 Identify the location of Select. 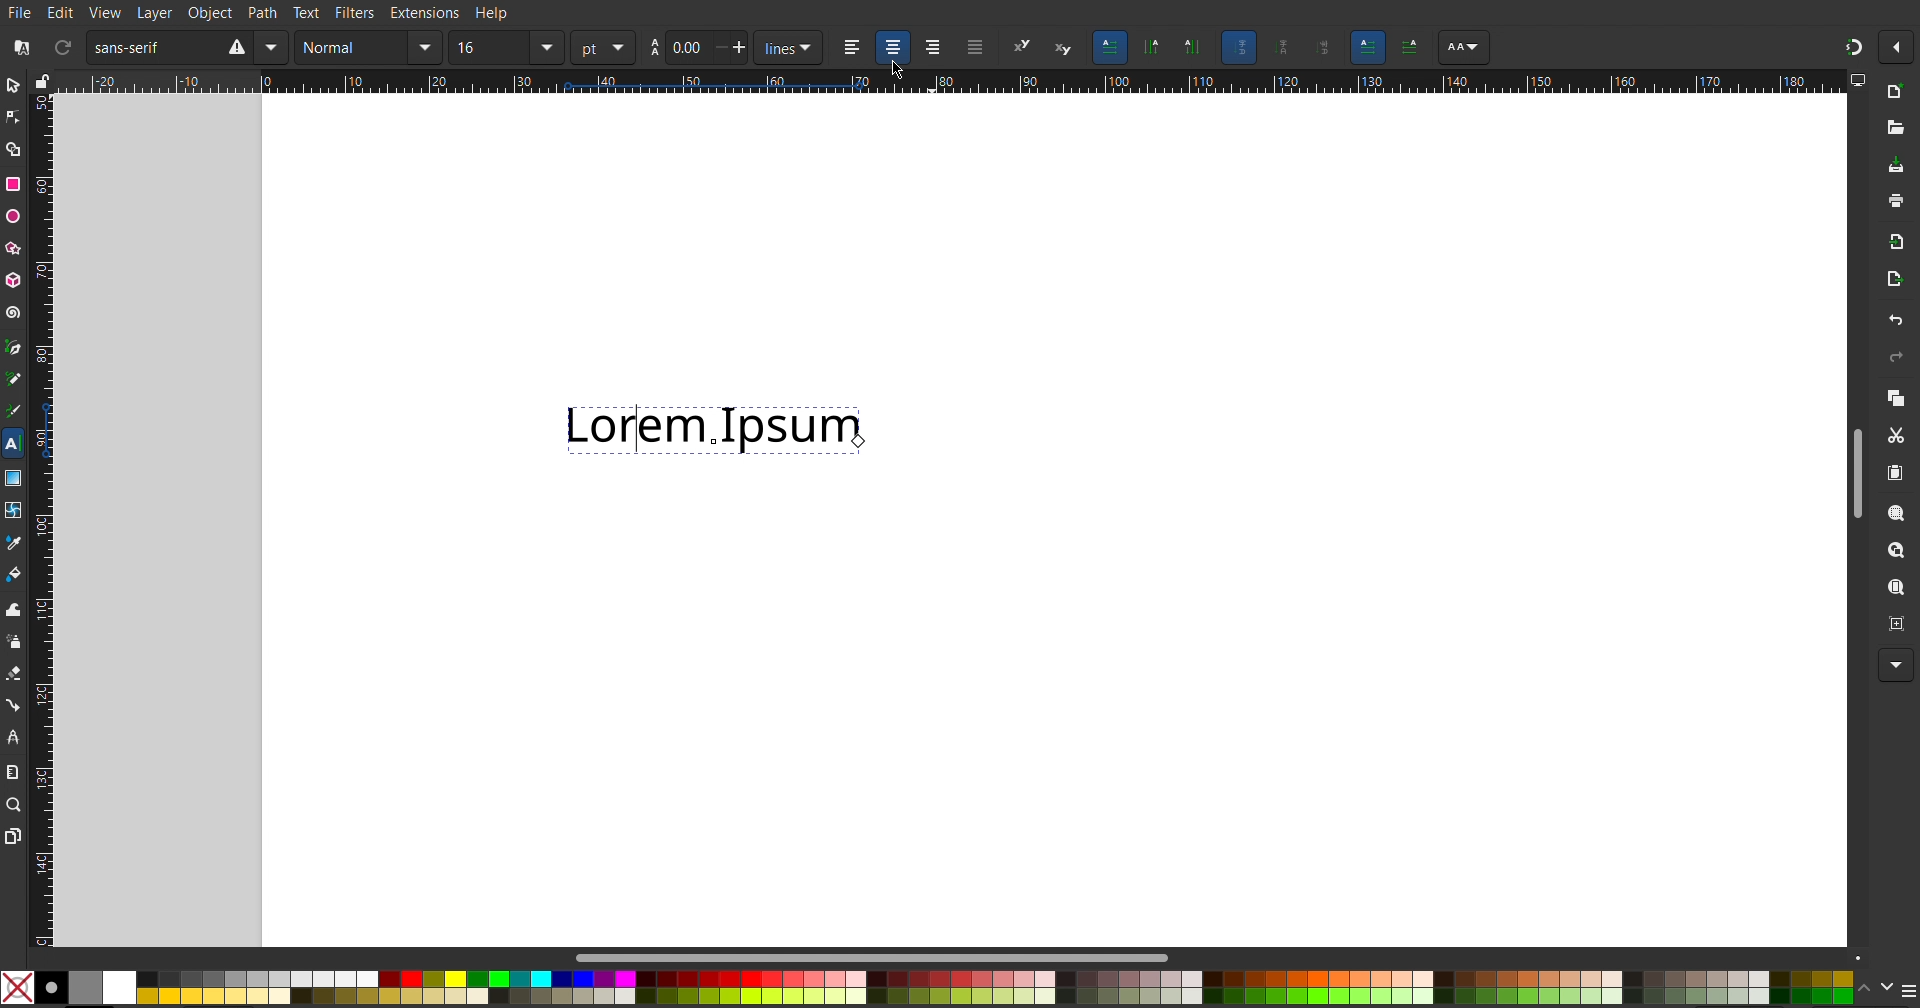
(18, 84).